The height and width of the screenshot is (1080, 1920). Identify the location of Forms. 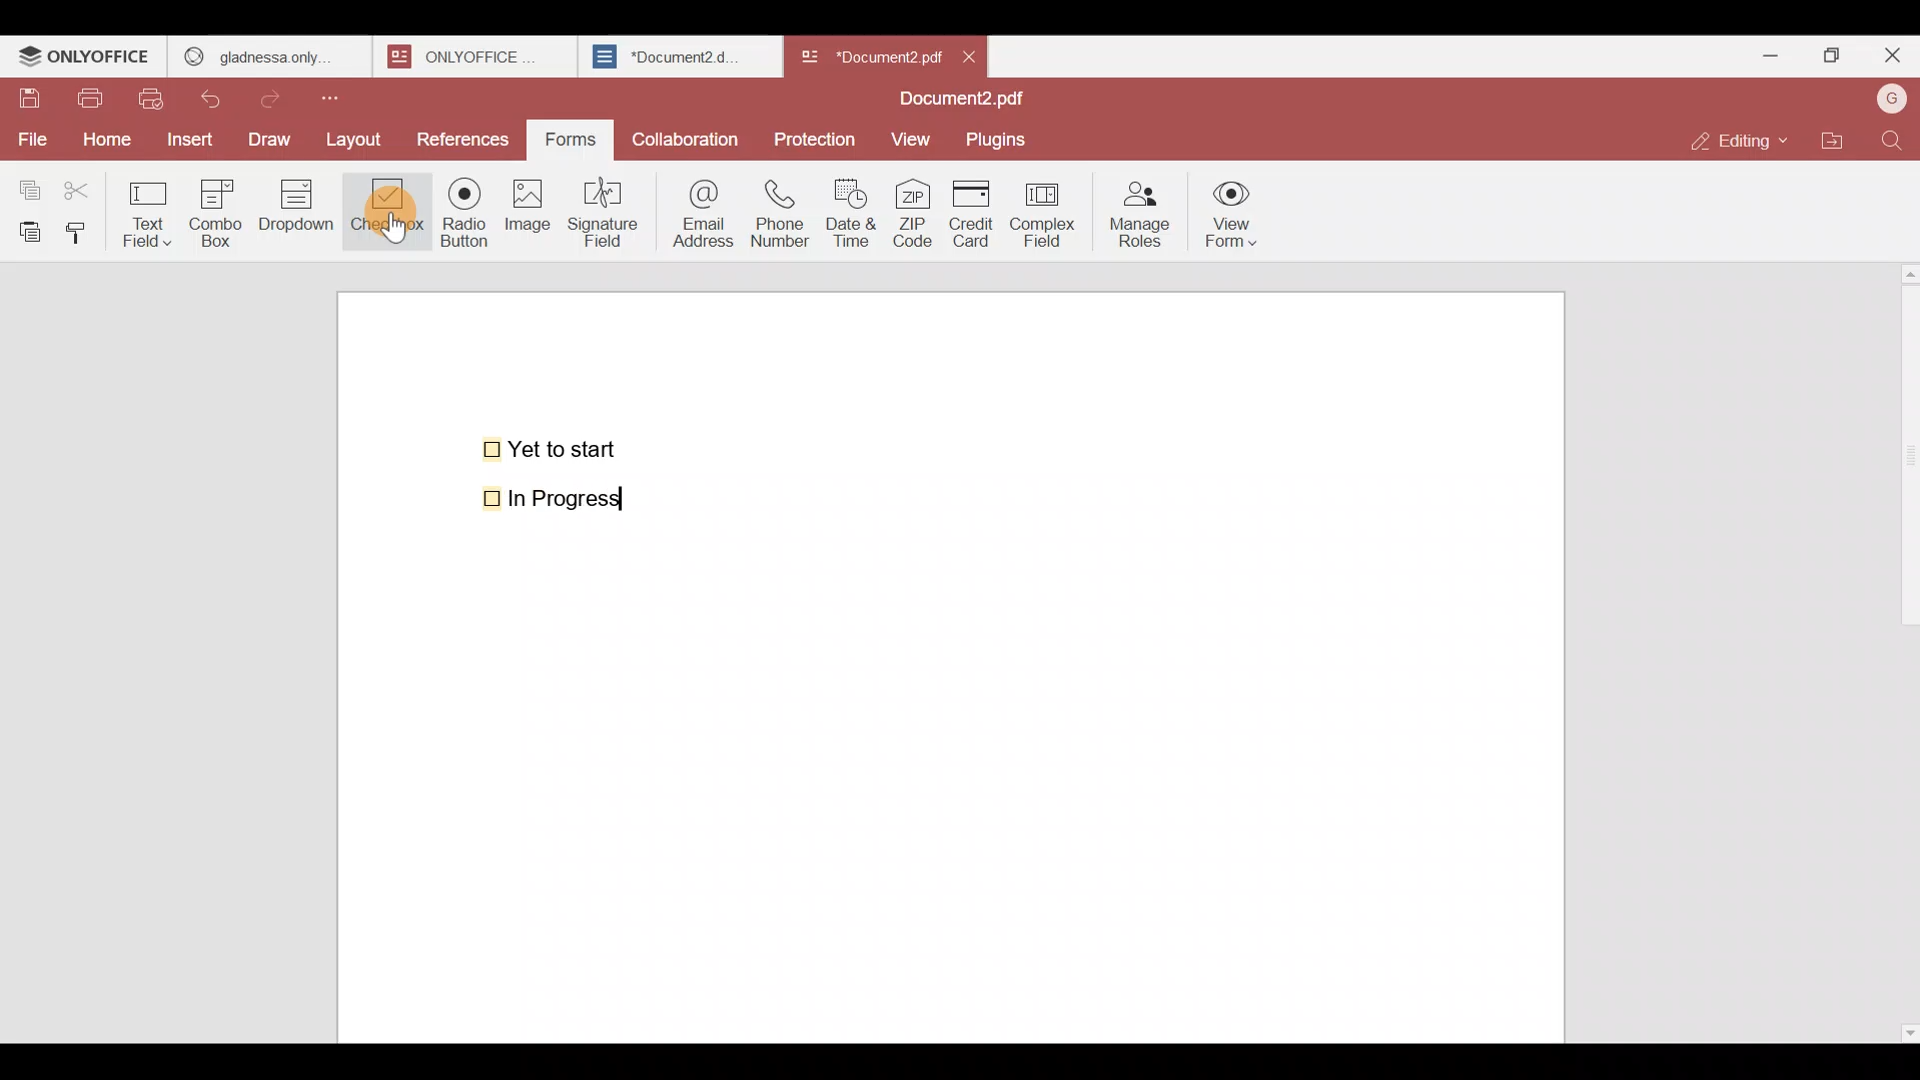
(572, 137).